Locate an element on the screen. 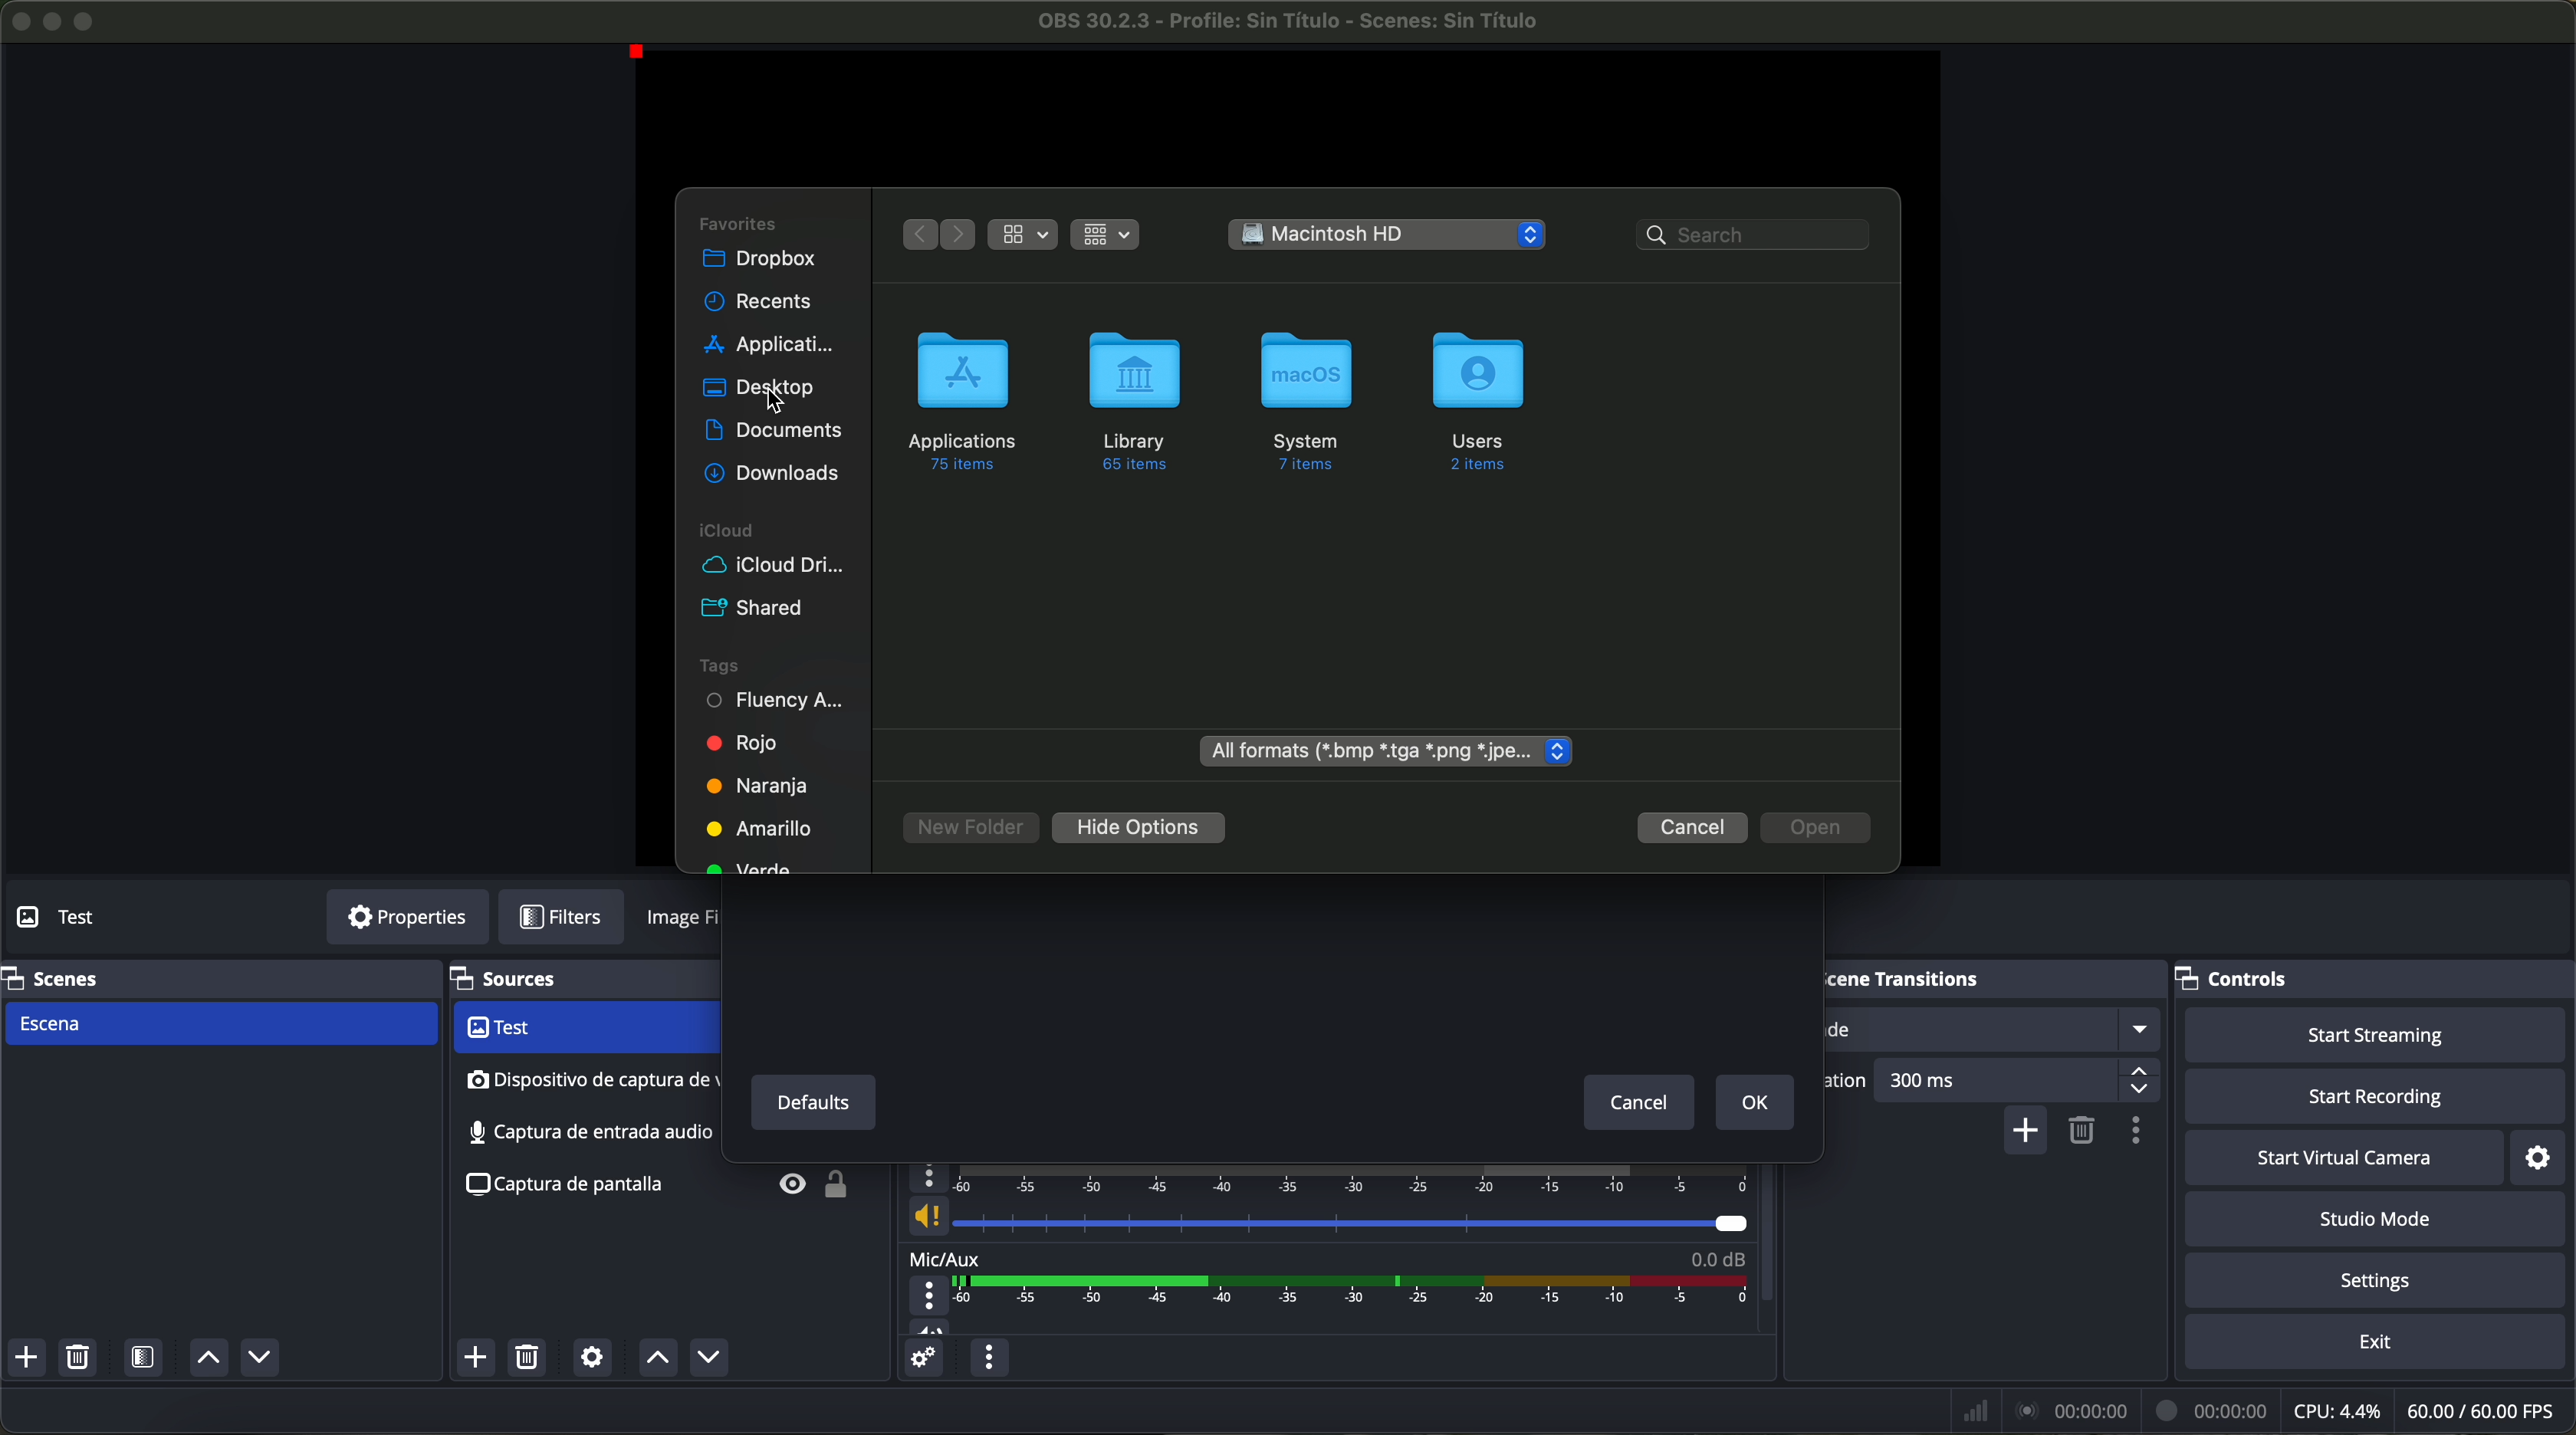 Image resolution: width=2576 pixels, height=1435 pixels. controls is located at coordinates (2251, 974).